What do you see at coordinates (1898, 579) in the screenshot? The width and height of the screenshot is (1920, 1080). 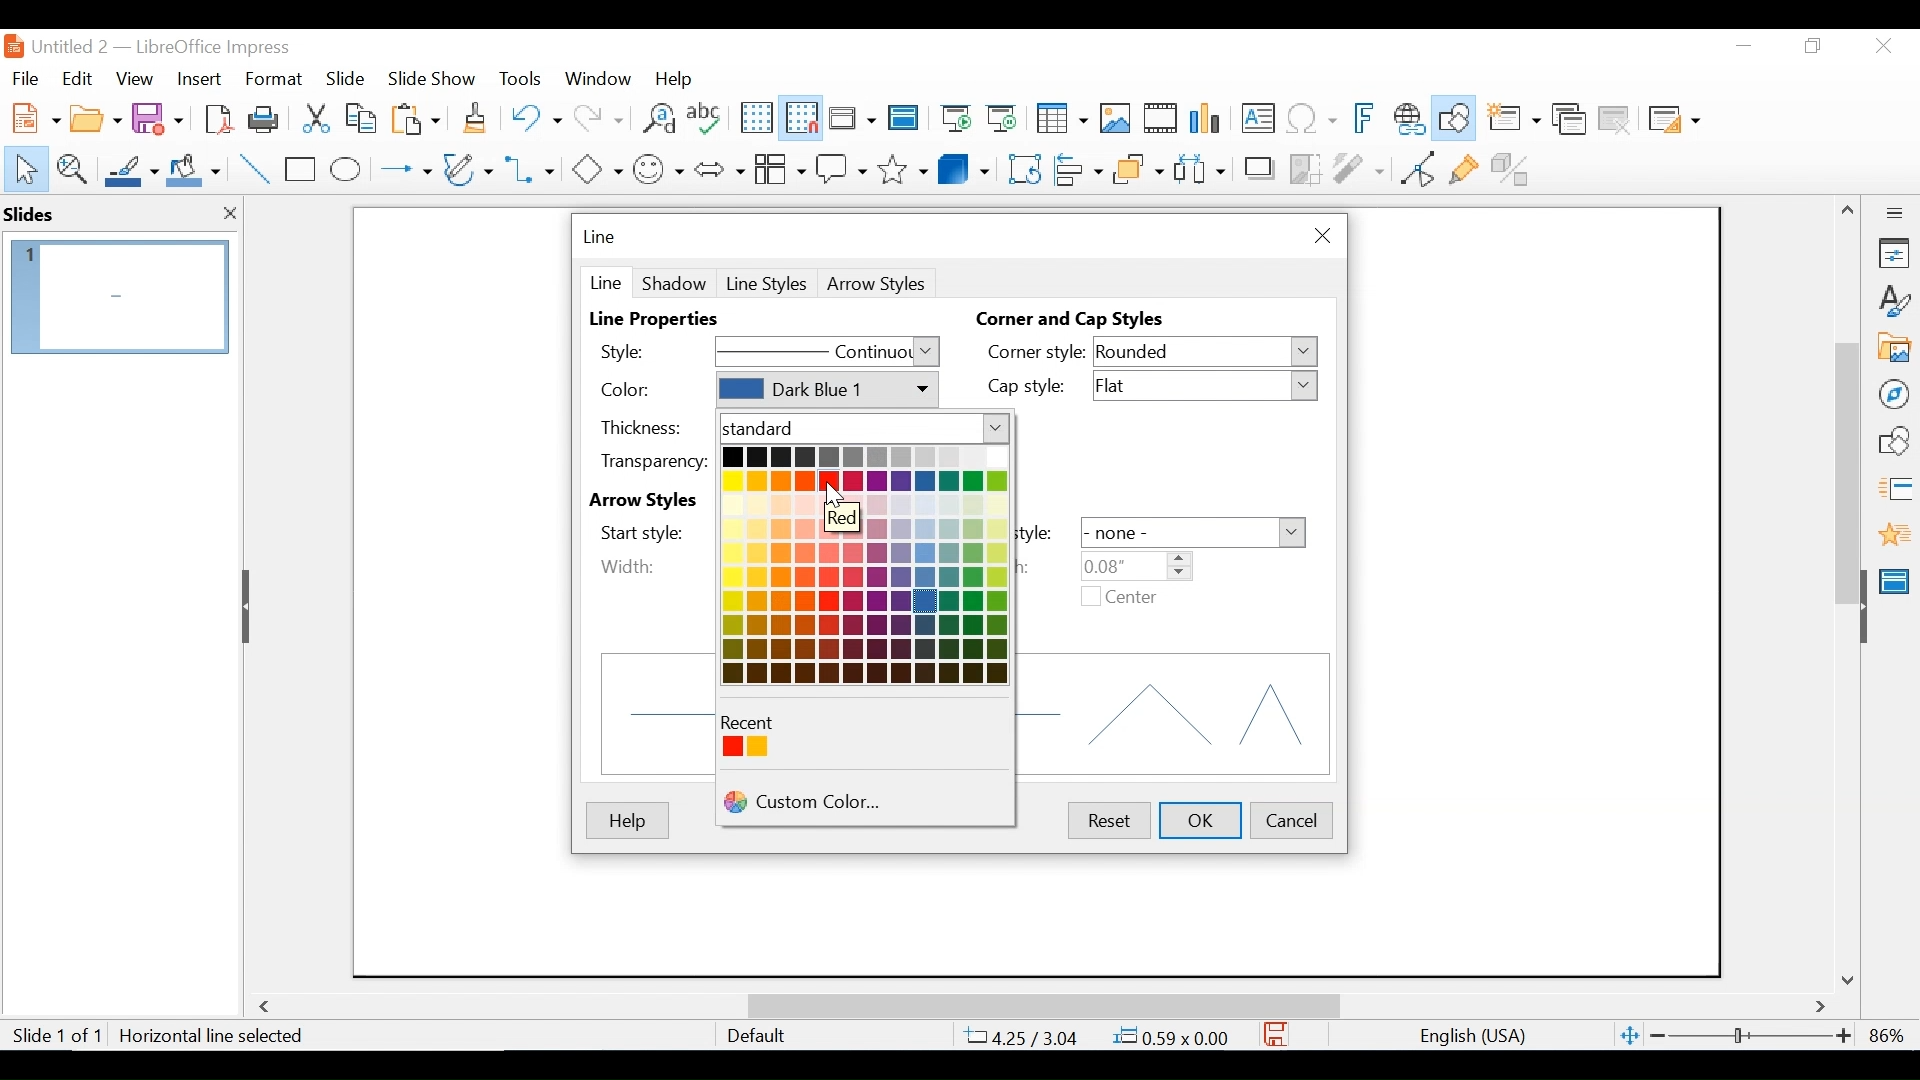 I see `Master Slide` at bounding box center [1898, 579].